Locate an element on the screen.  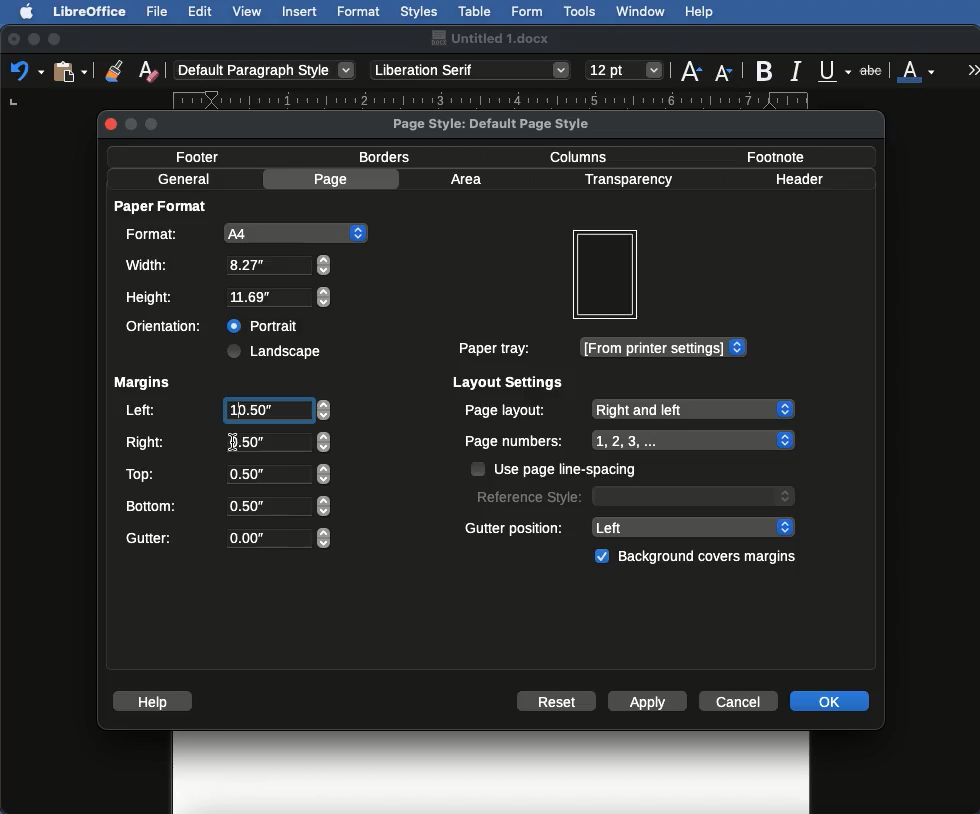
Strikethrough  is located at coordinates (873, 69).